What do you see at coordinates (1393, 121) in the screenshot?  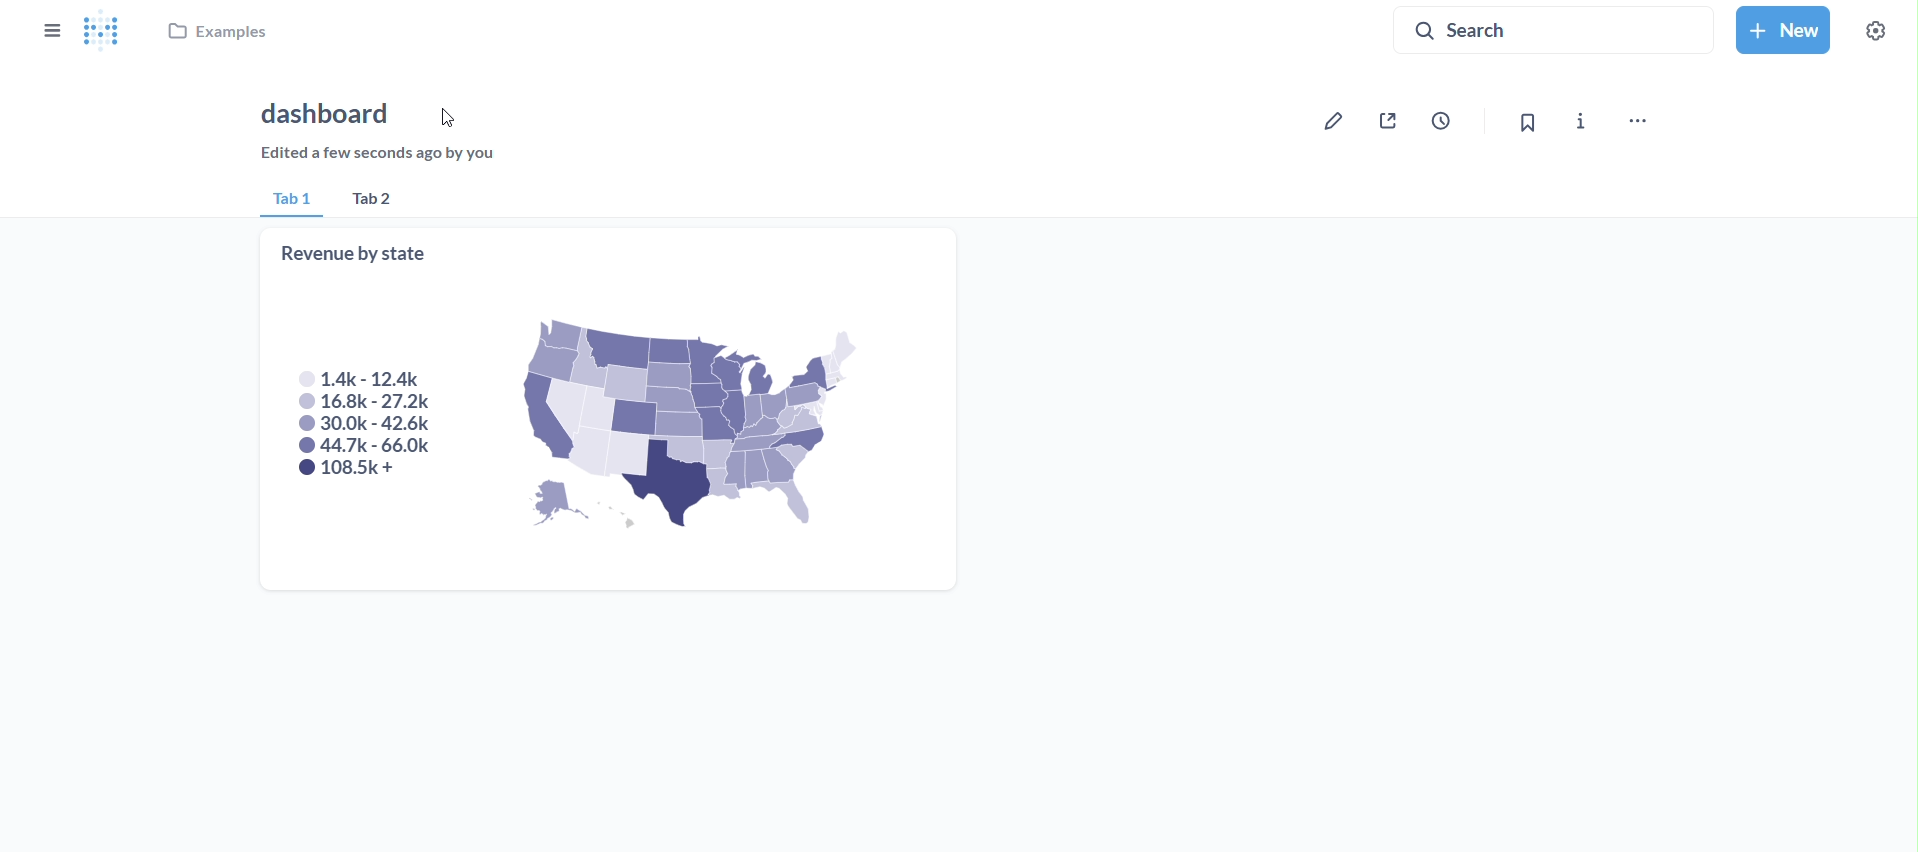 I see `sharing` at bounding box center [1393, 121].